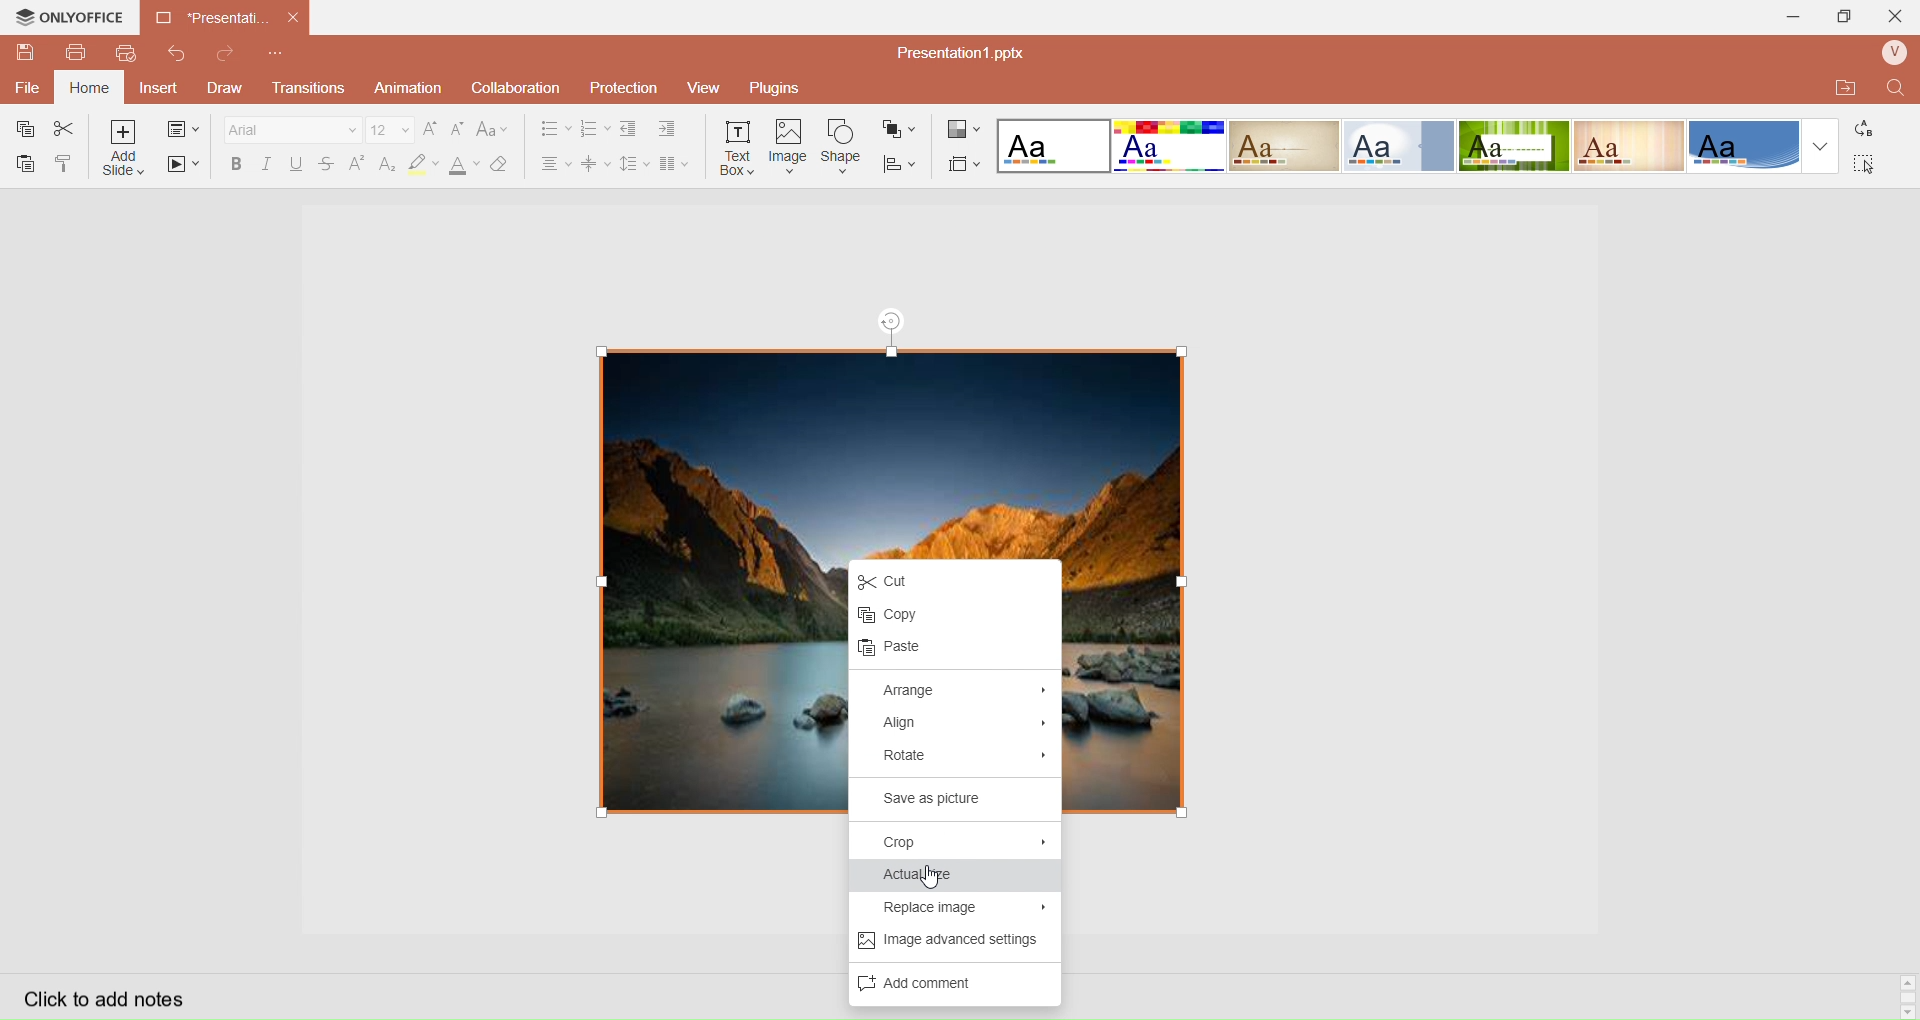 The height and width of the screenshot is (1020, 1920). Describe the element at coordinates (390, 131) in the screenshot. I see `Font Size` at that location.